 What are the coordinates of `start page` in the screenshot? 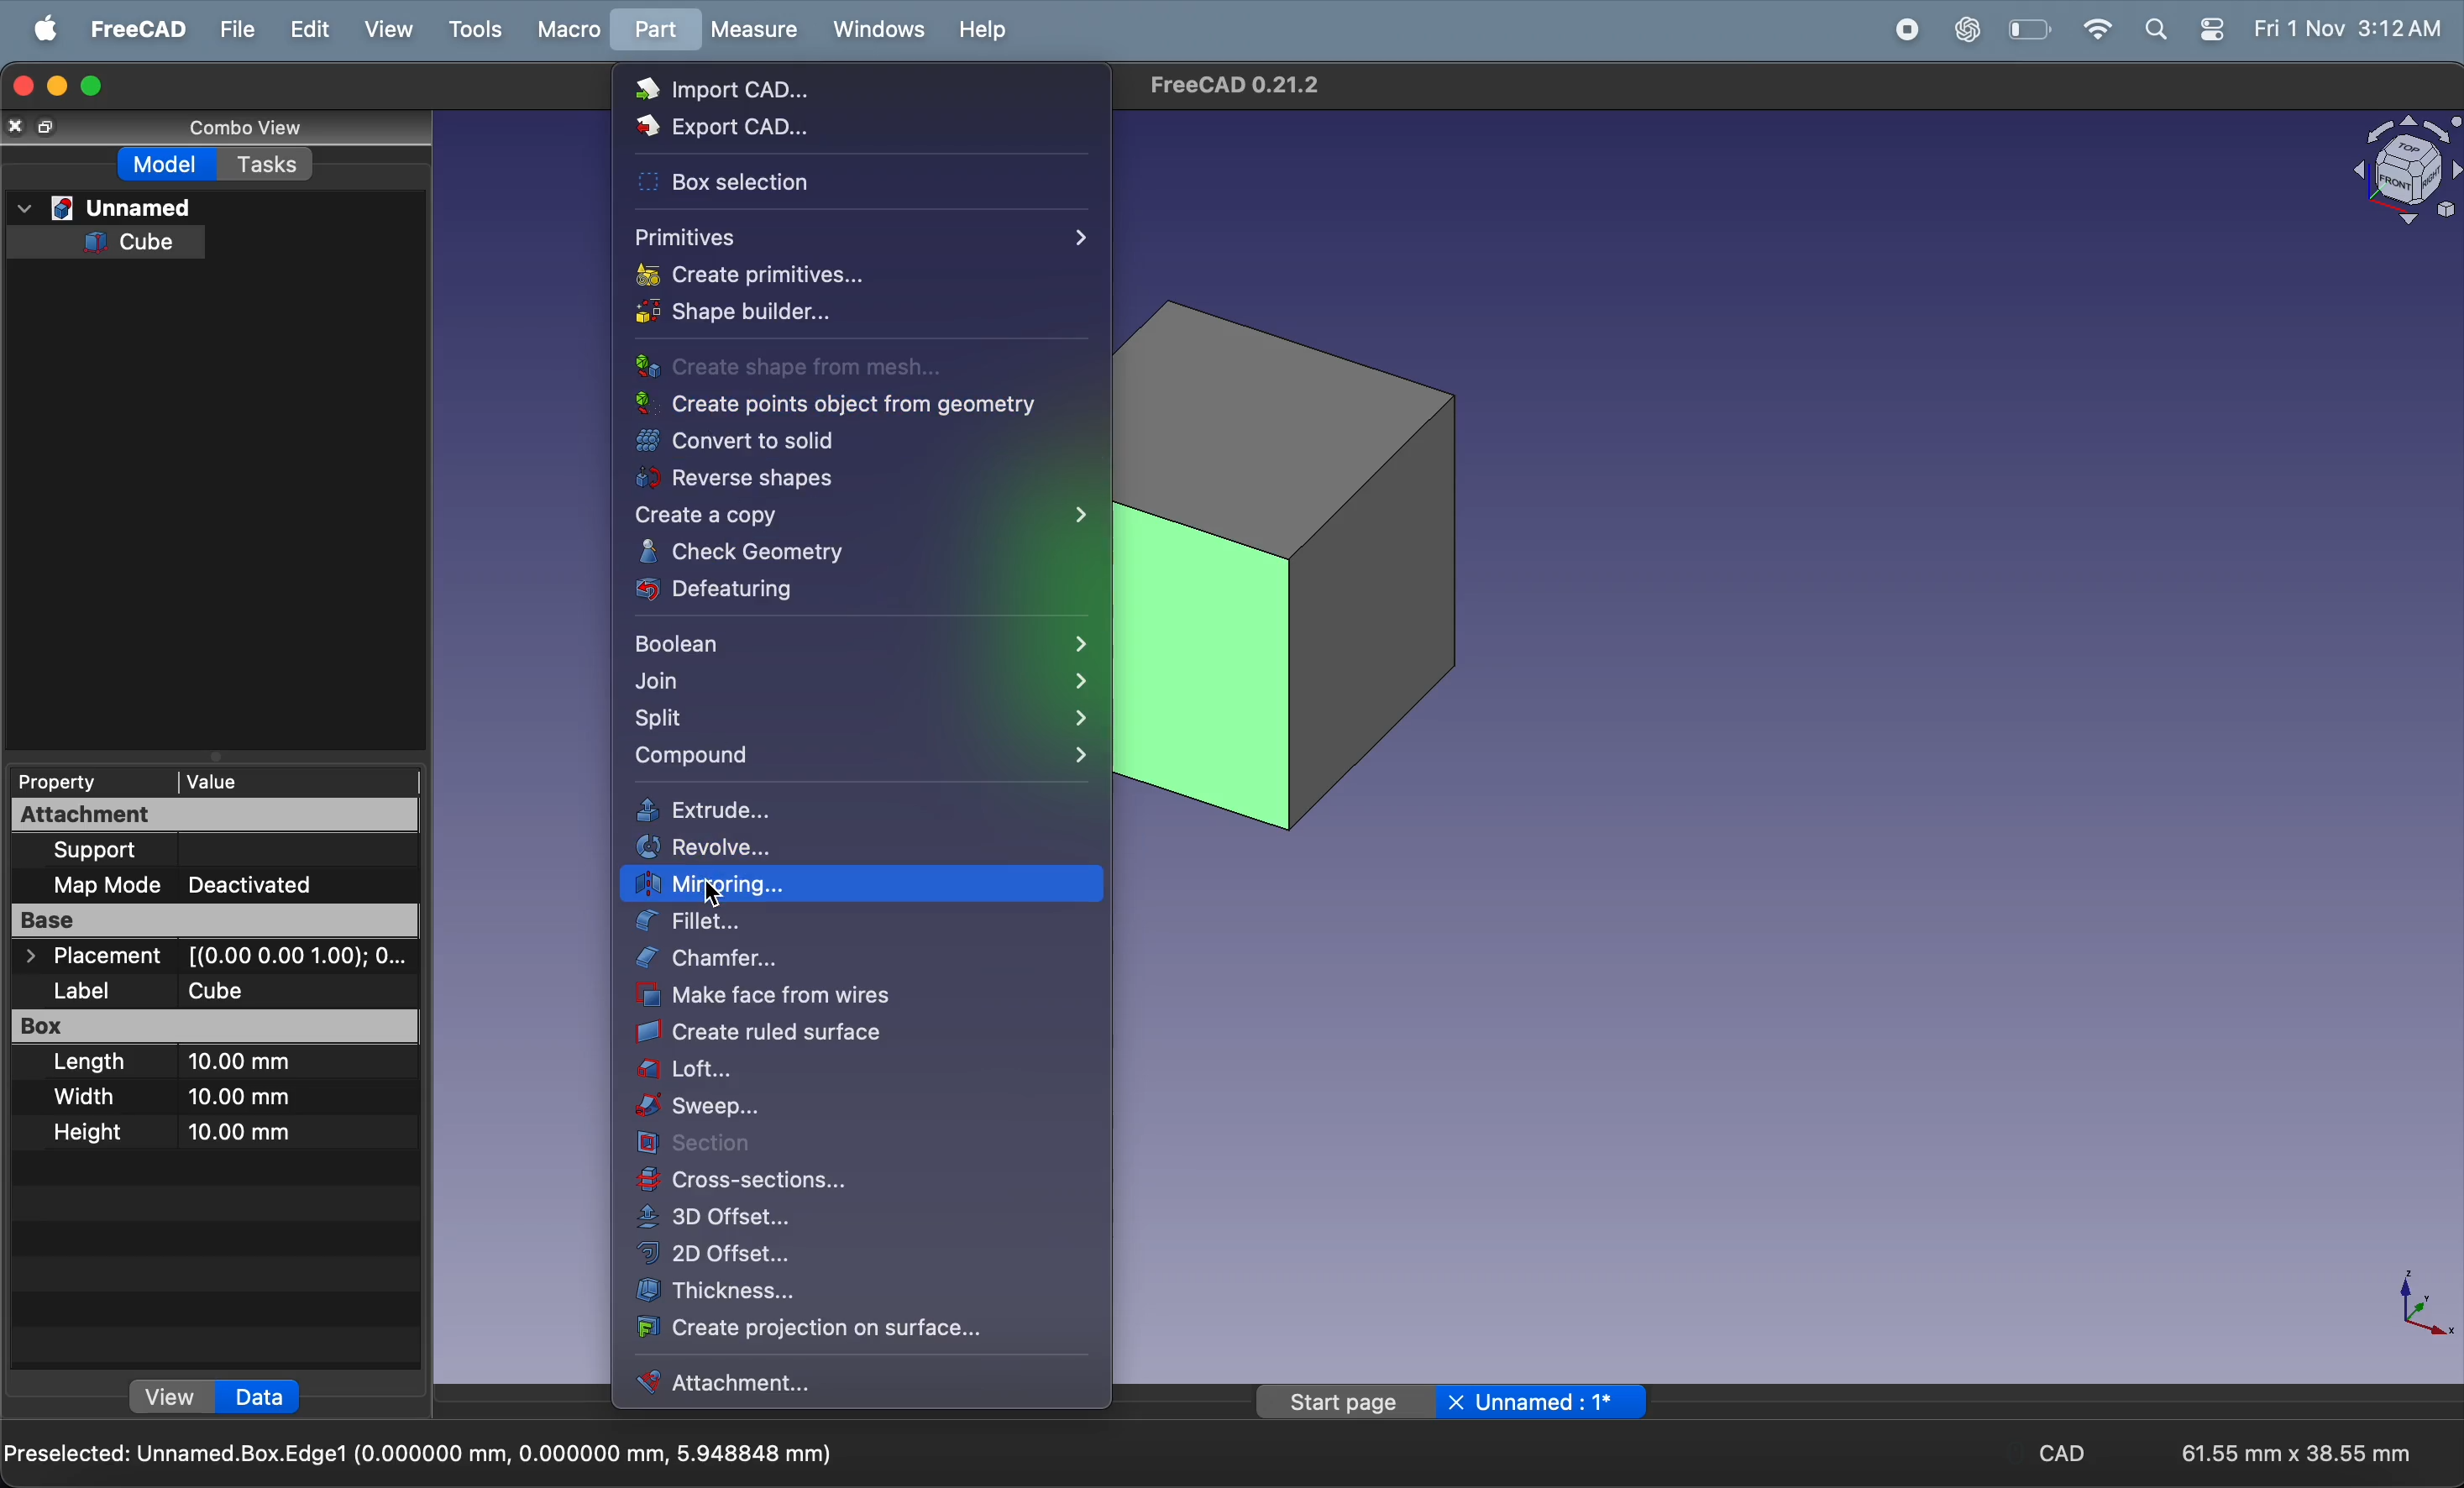 It's located at (1343, 1403).